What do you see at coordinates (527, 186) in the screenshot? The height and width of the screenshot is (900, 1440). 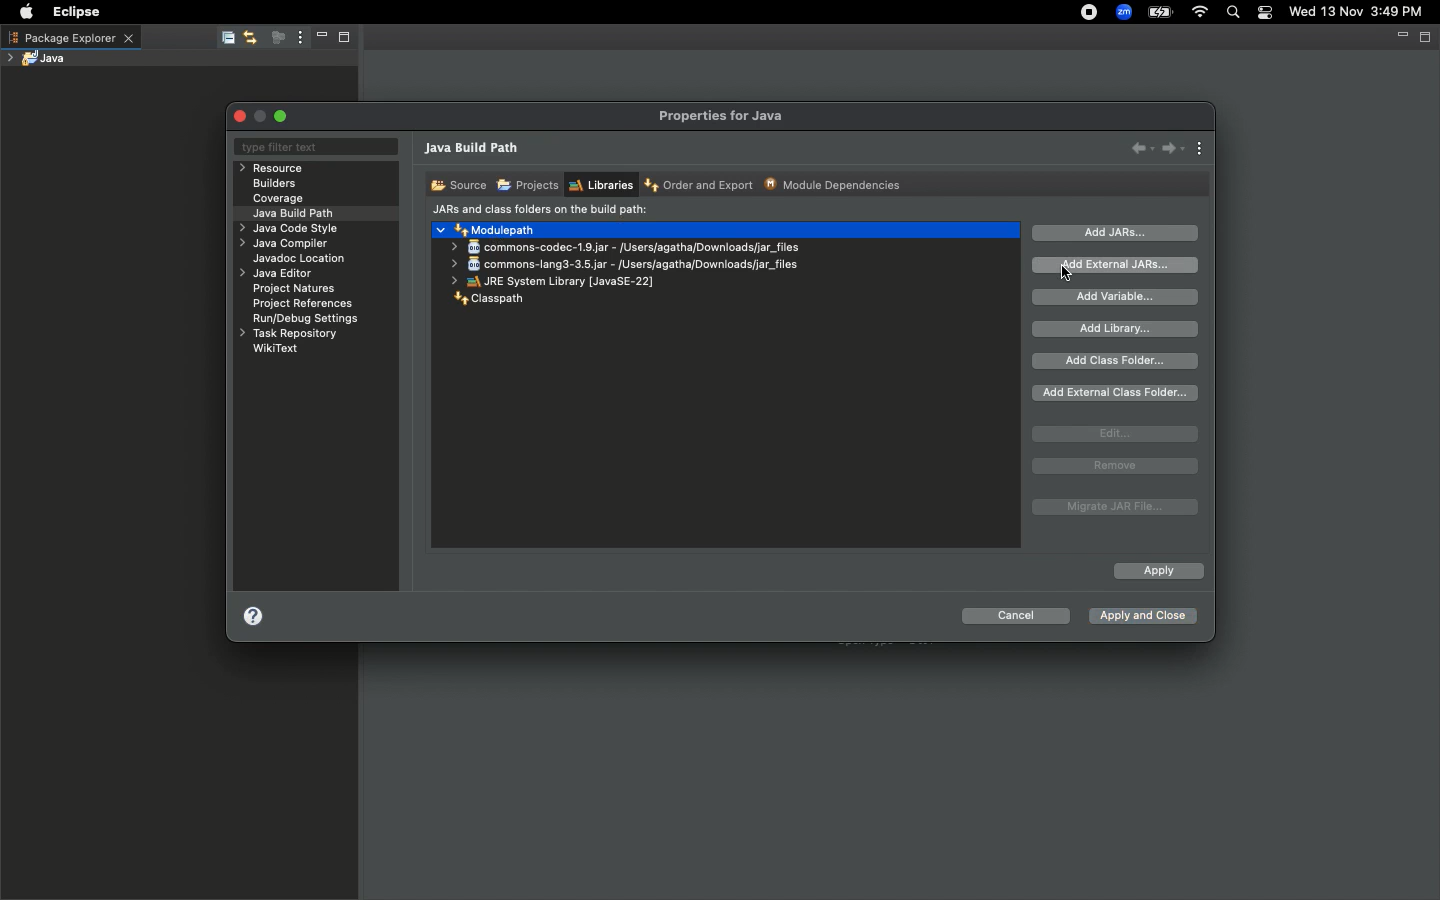 I see `Projects` at bounding box center [527, 186].